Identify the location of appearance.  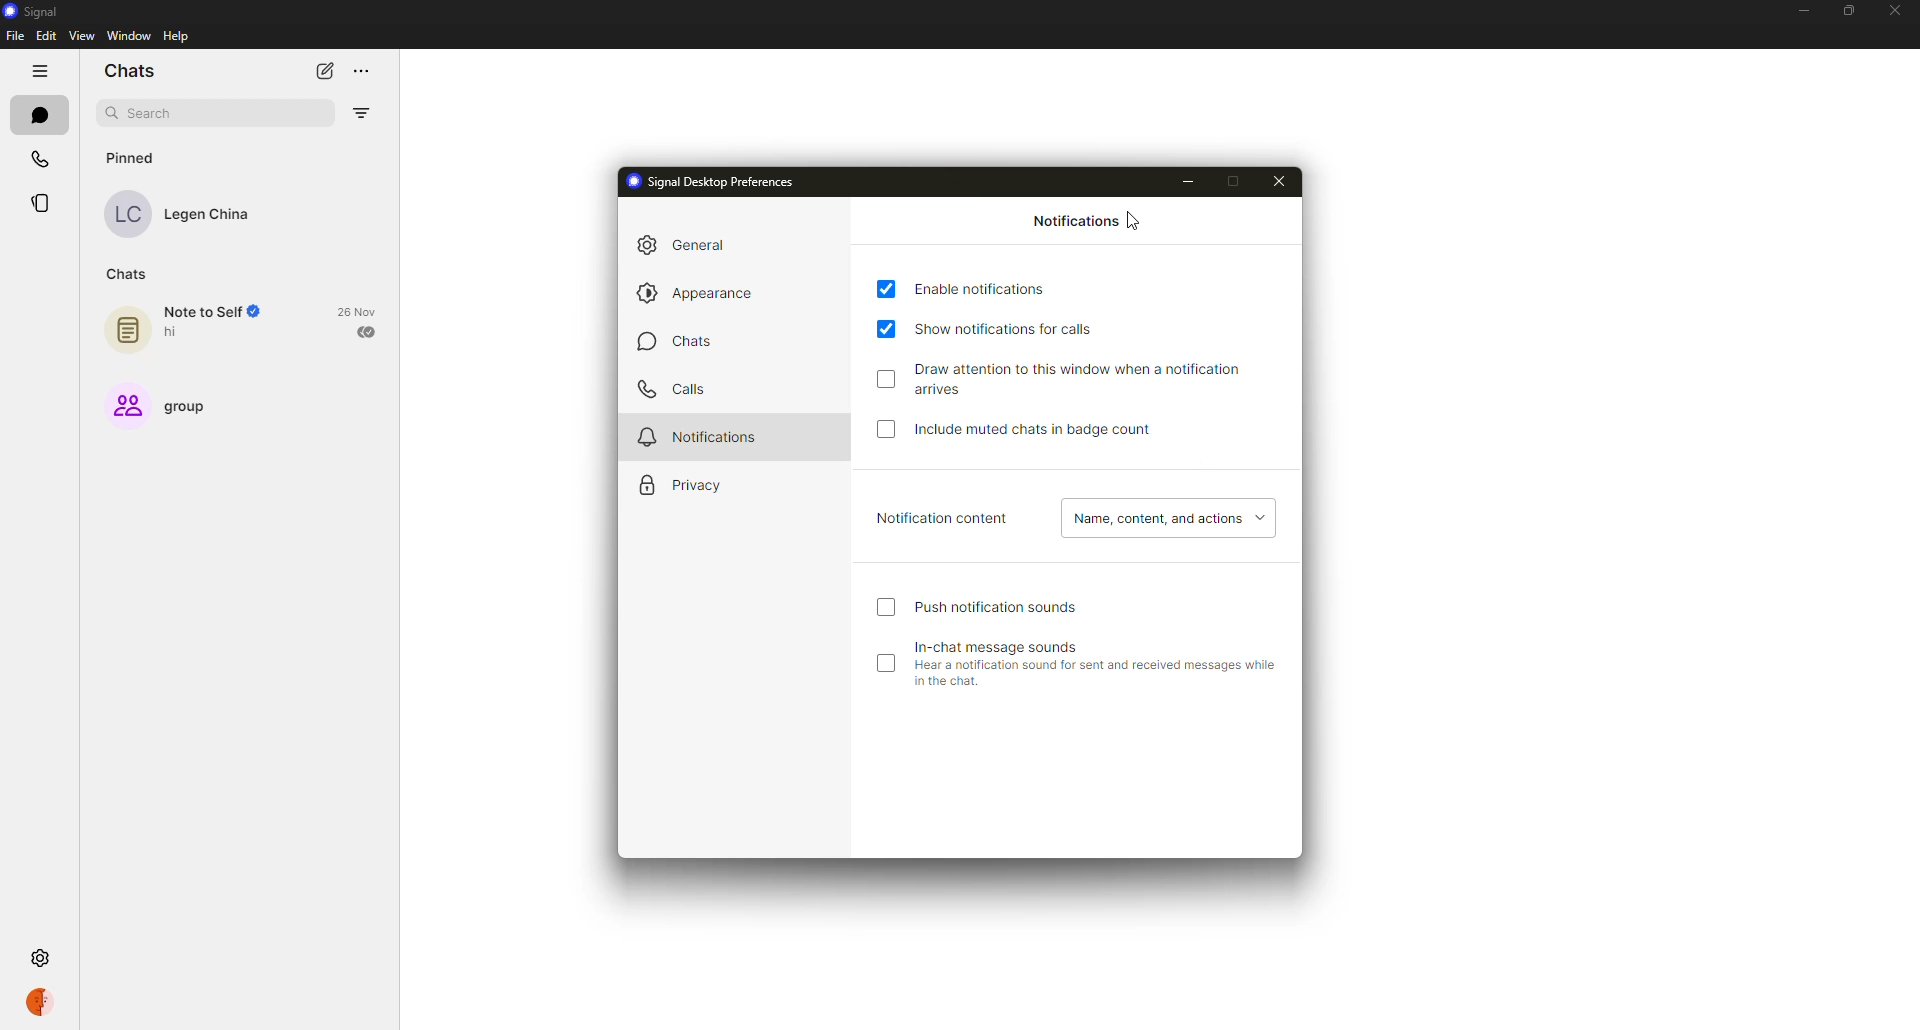
(705, 291).